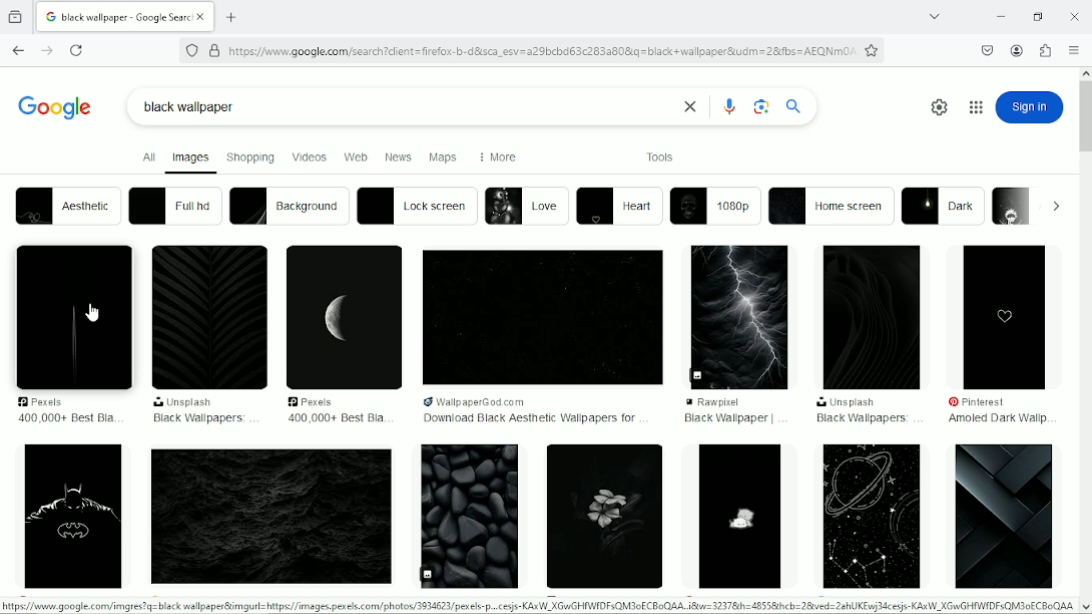  I want to click on black wallpapers, so click(862, 419).